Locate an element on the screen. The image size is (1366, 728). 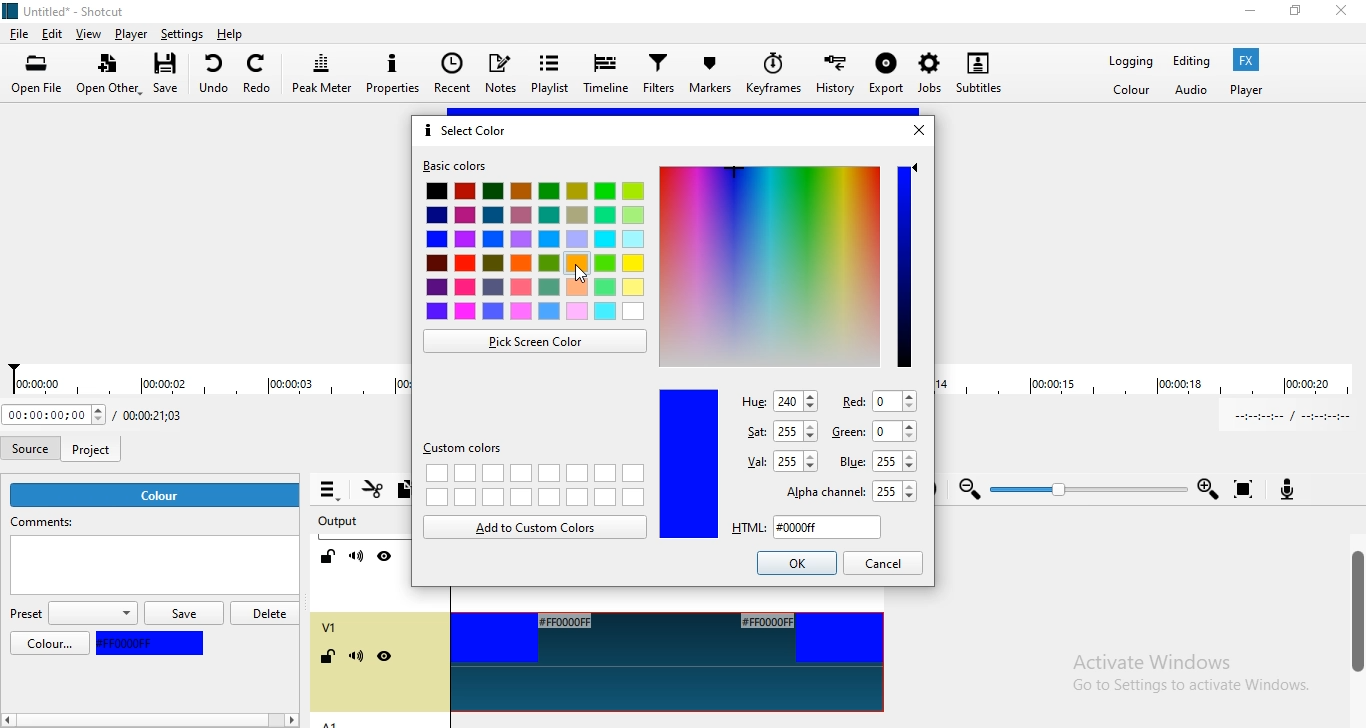
Notes is located at coordinates (500, 72).